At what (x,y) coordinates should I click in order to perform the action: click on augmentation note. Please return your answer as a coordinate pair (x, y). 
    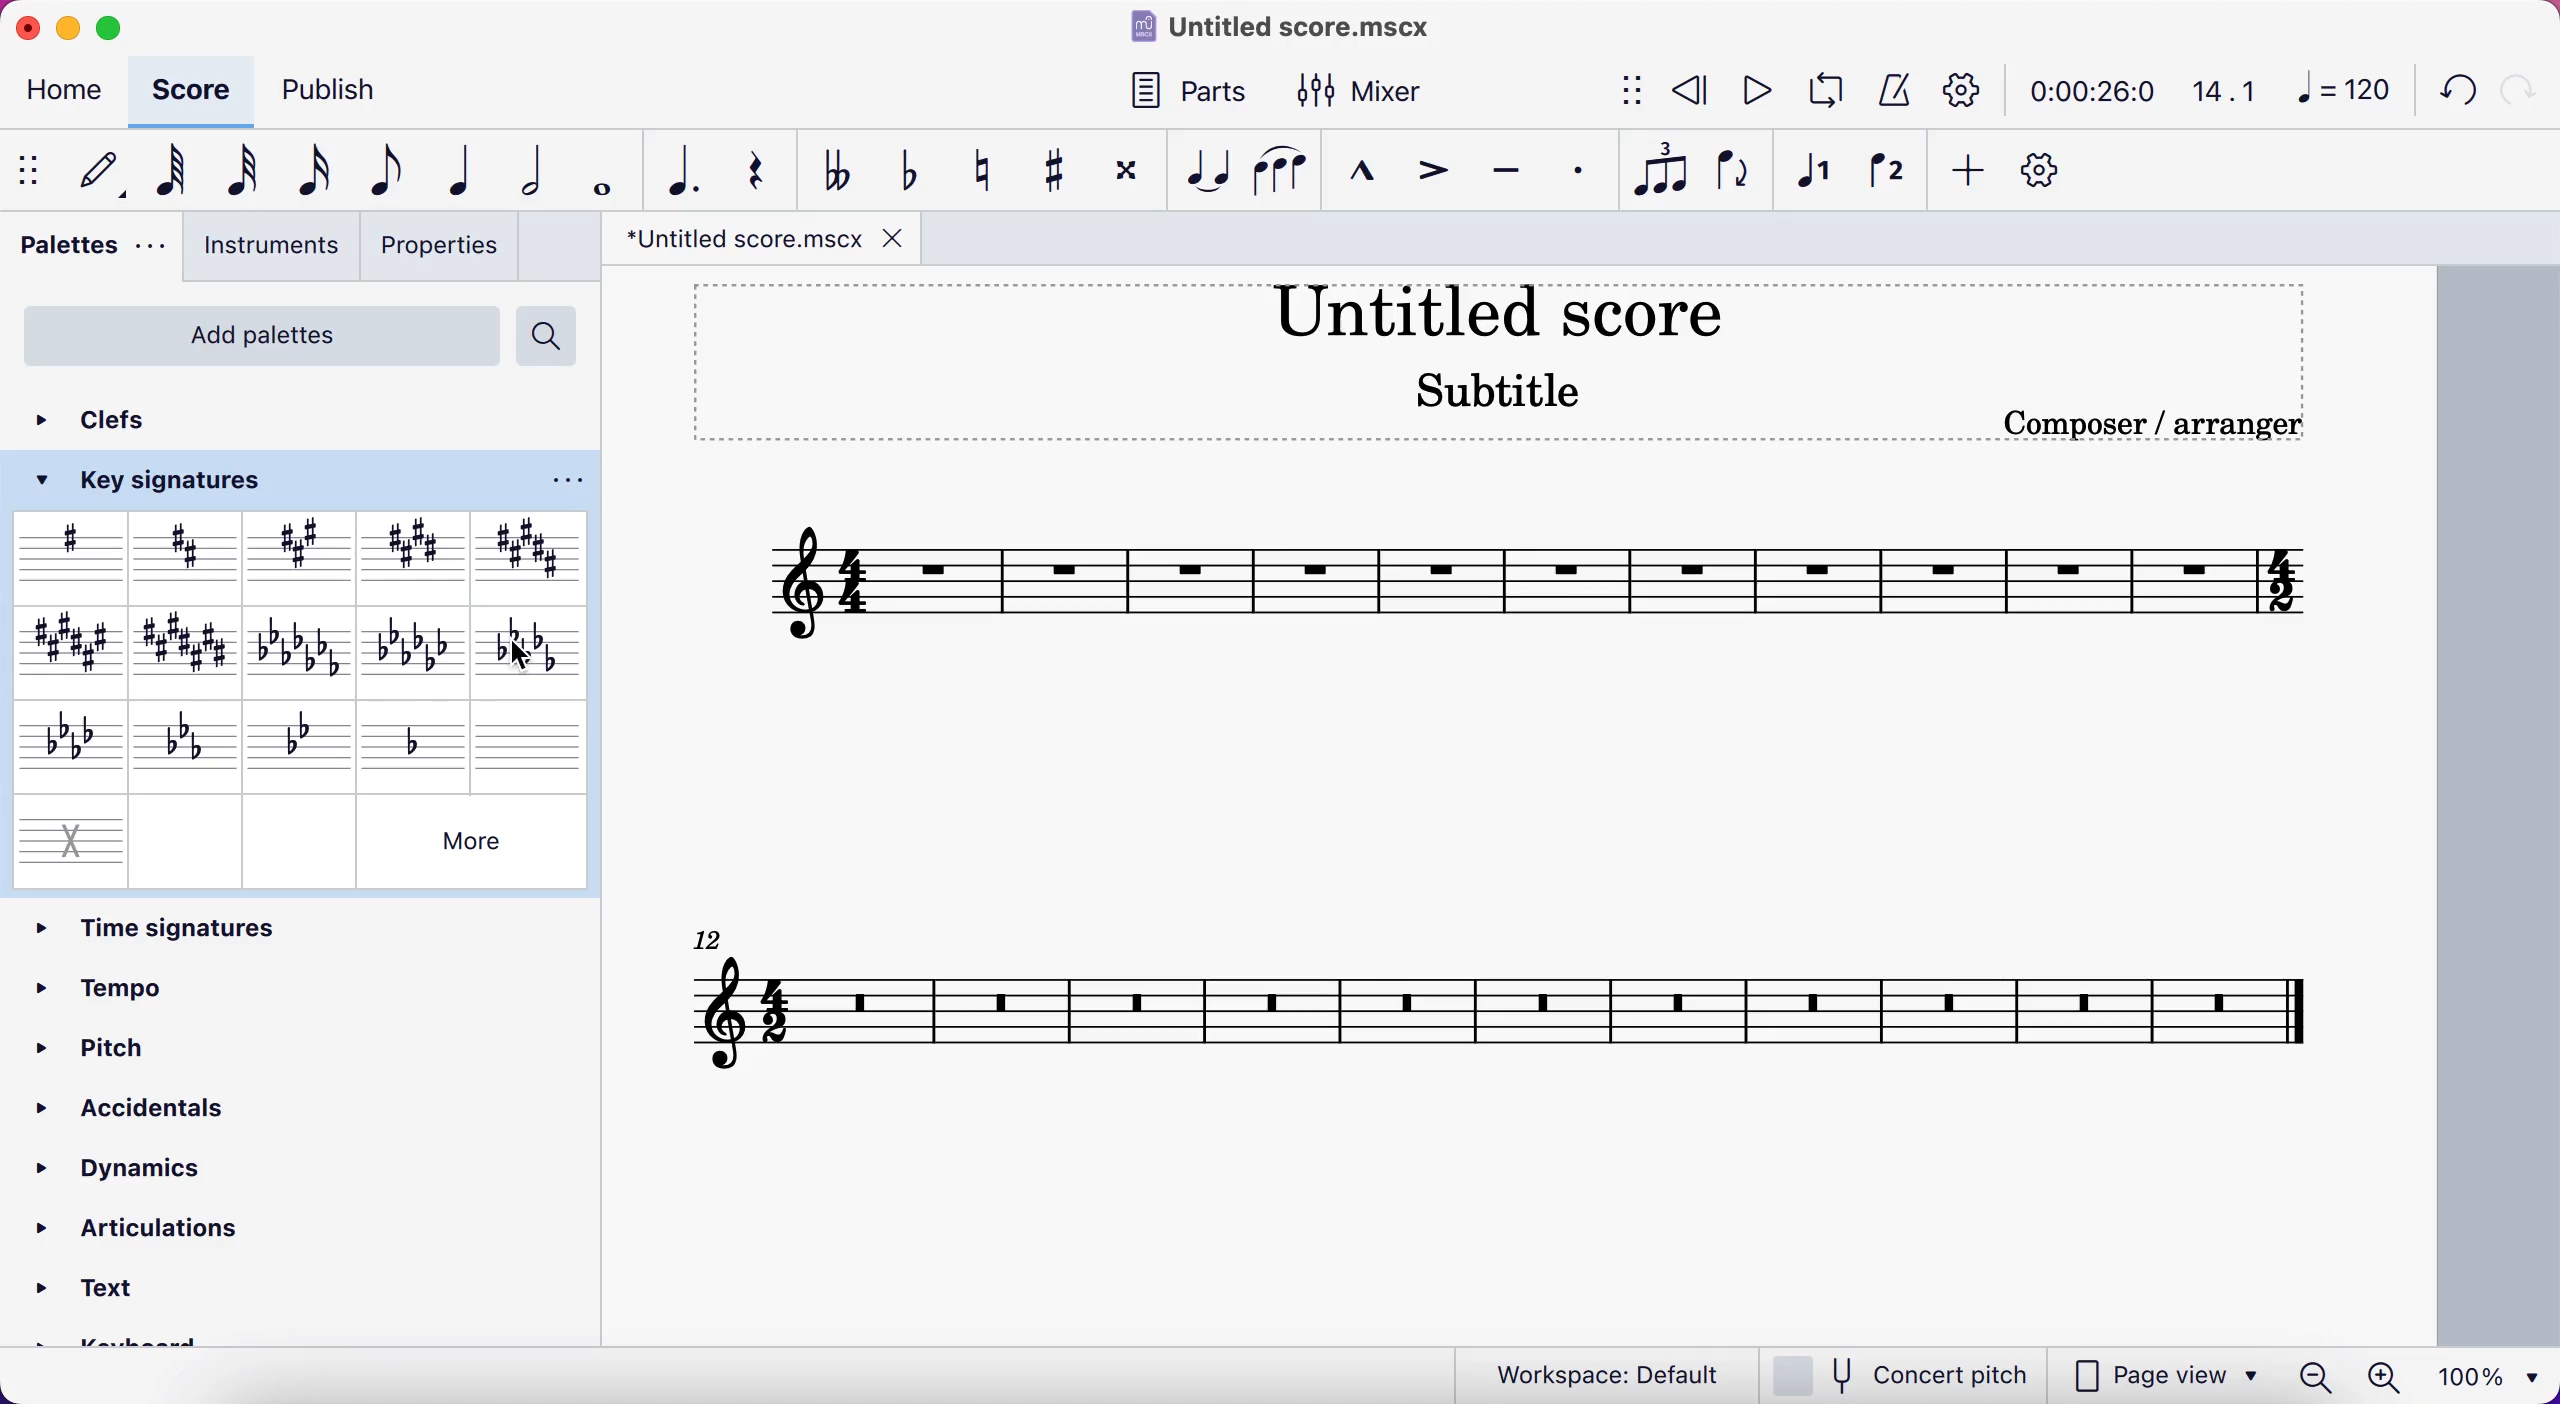
    Looking at the image, I should click on (685, 168).